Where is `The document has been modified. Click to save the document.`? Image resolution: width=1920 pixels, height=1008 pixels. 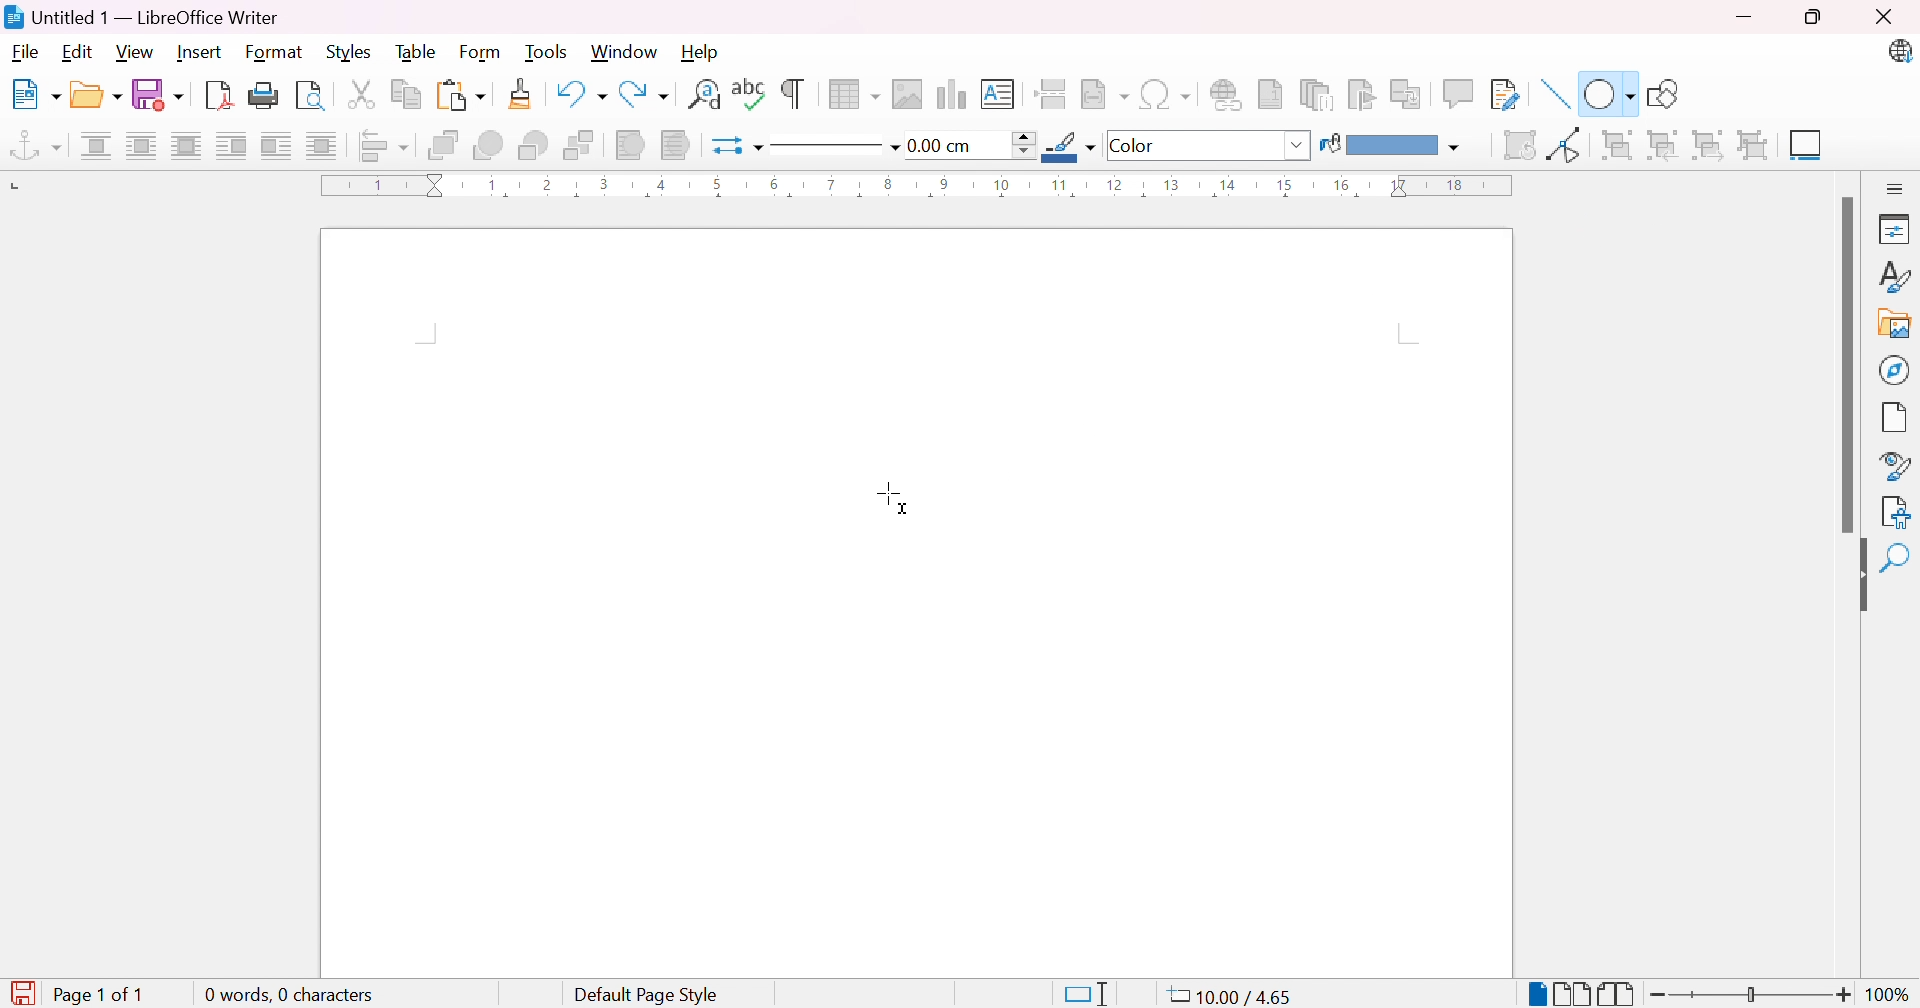
The document has been modified. Click to save the document. is located at coordinates (22, 994).